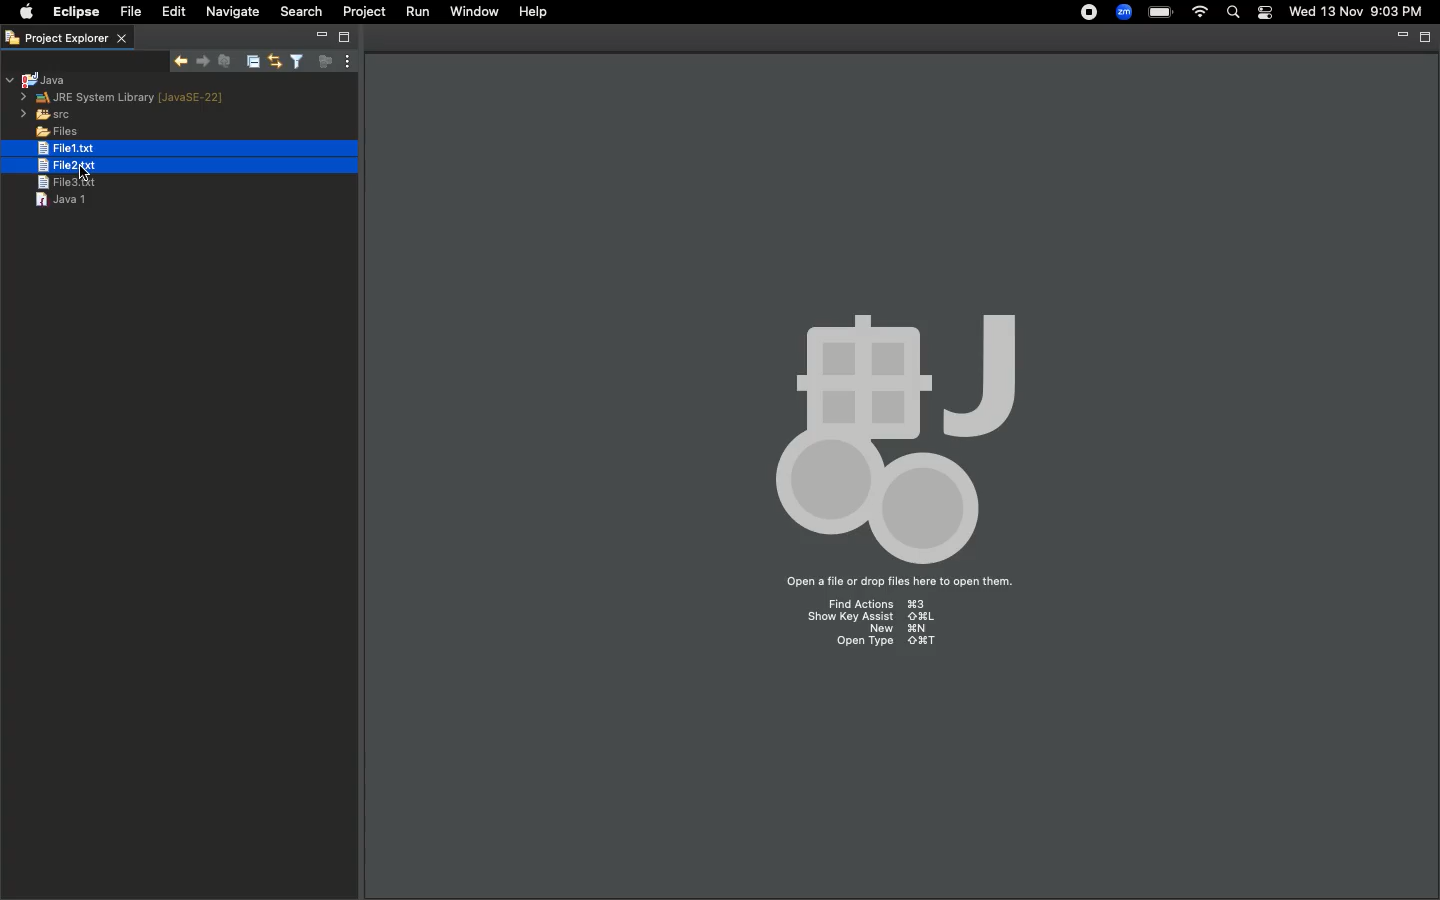 The width and height of the screenshot is (1440, 900). I want to click on Minimize, so click(322, 35).